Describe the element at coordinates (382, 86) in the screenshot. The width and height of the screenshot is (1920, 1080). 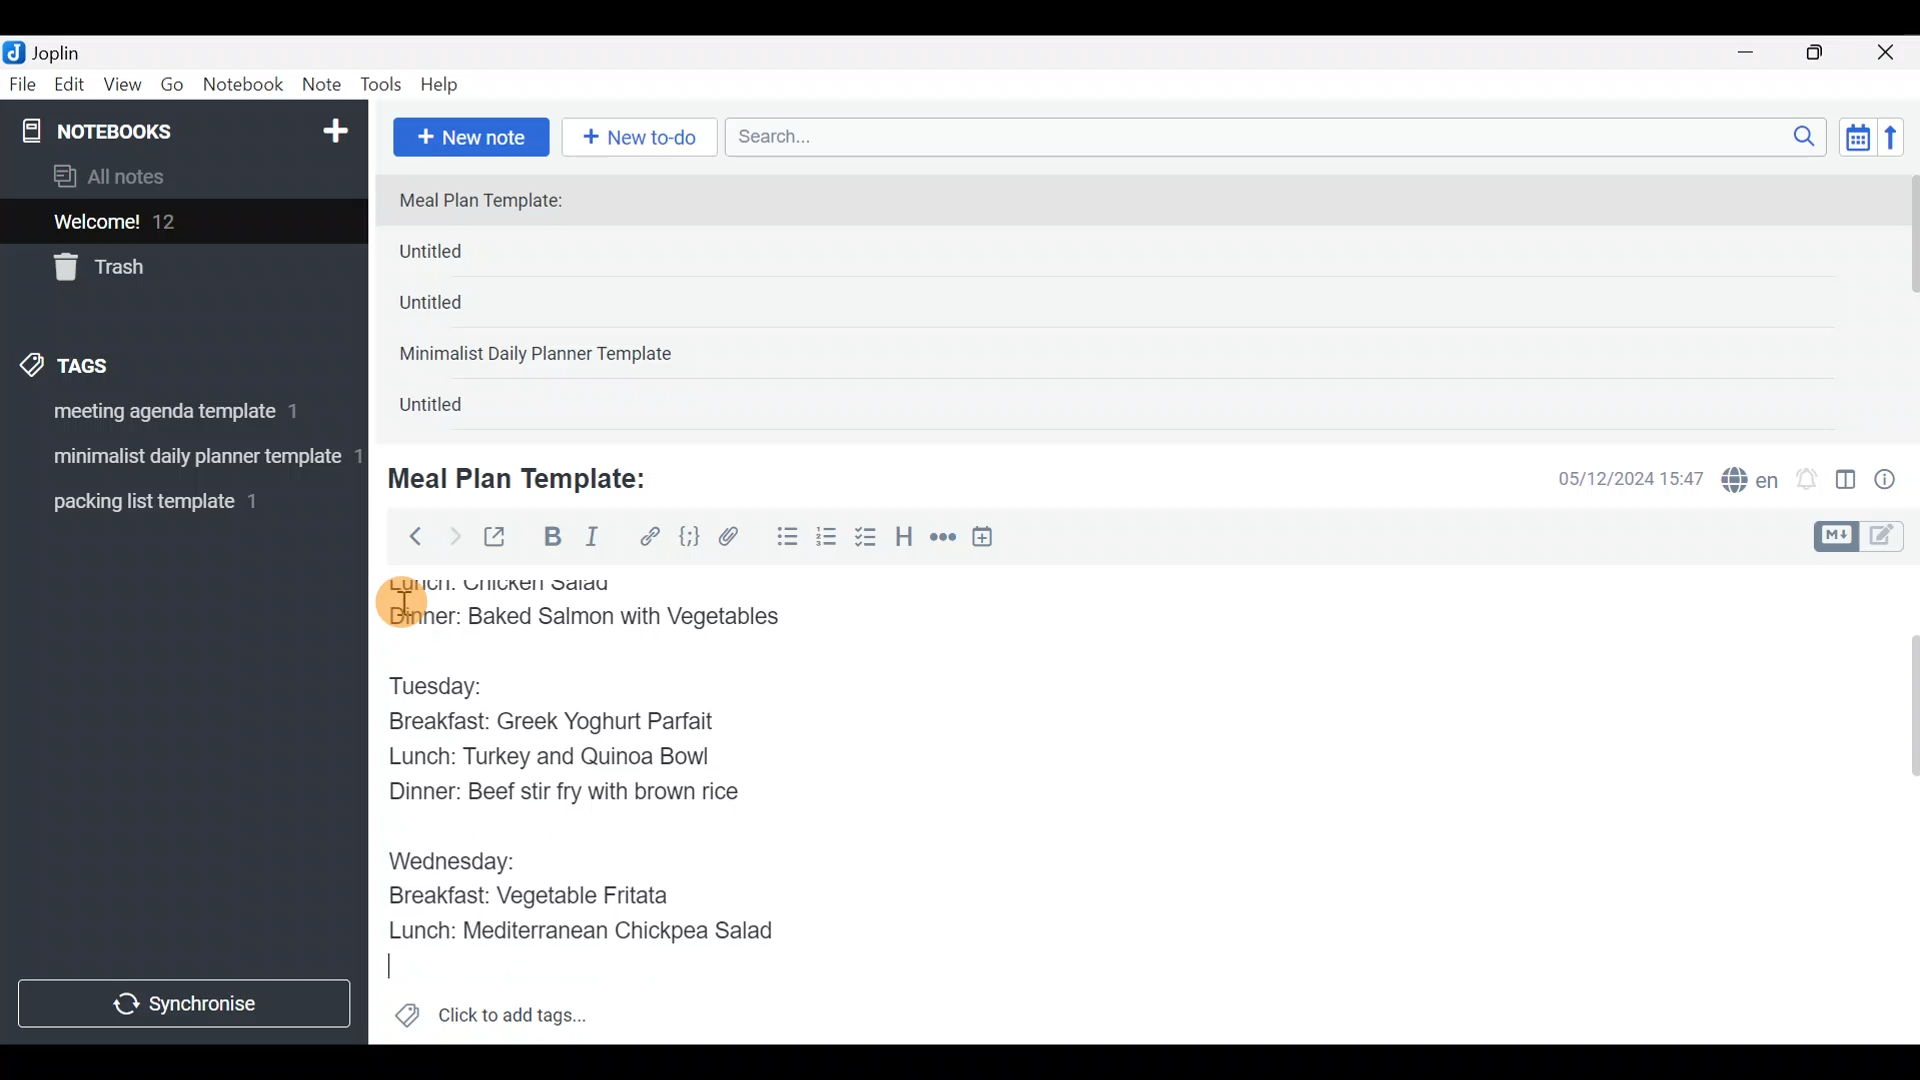
I see `Tools` at that location.